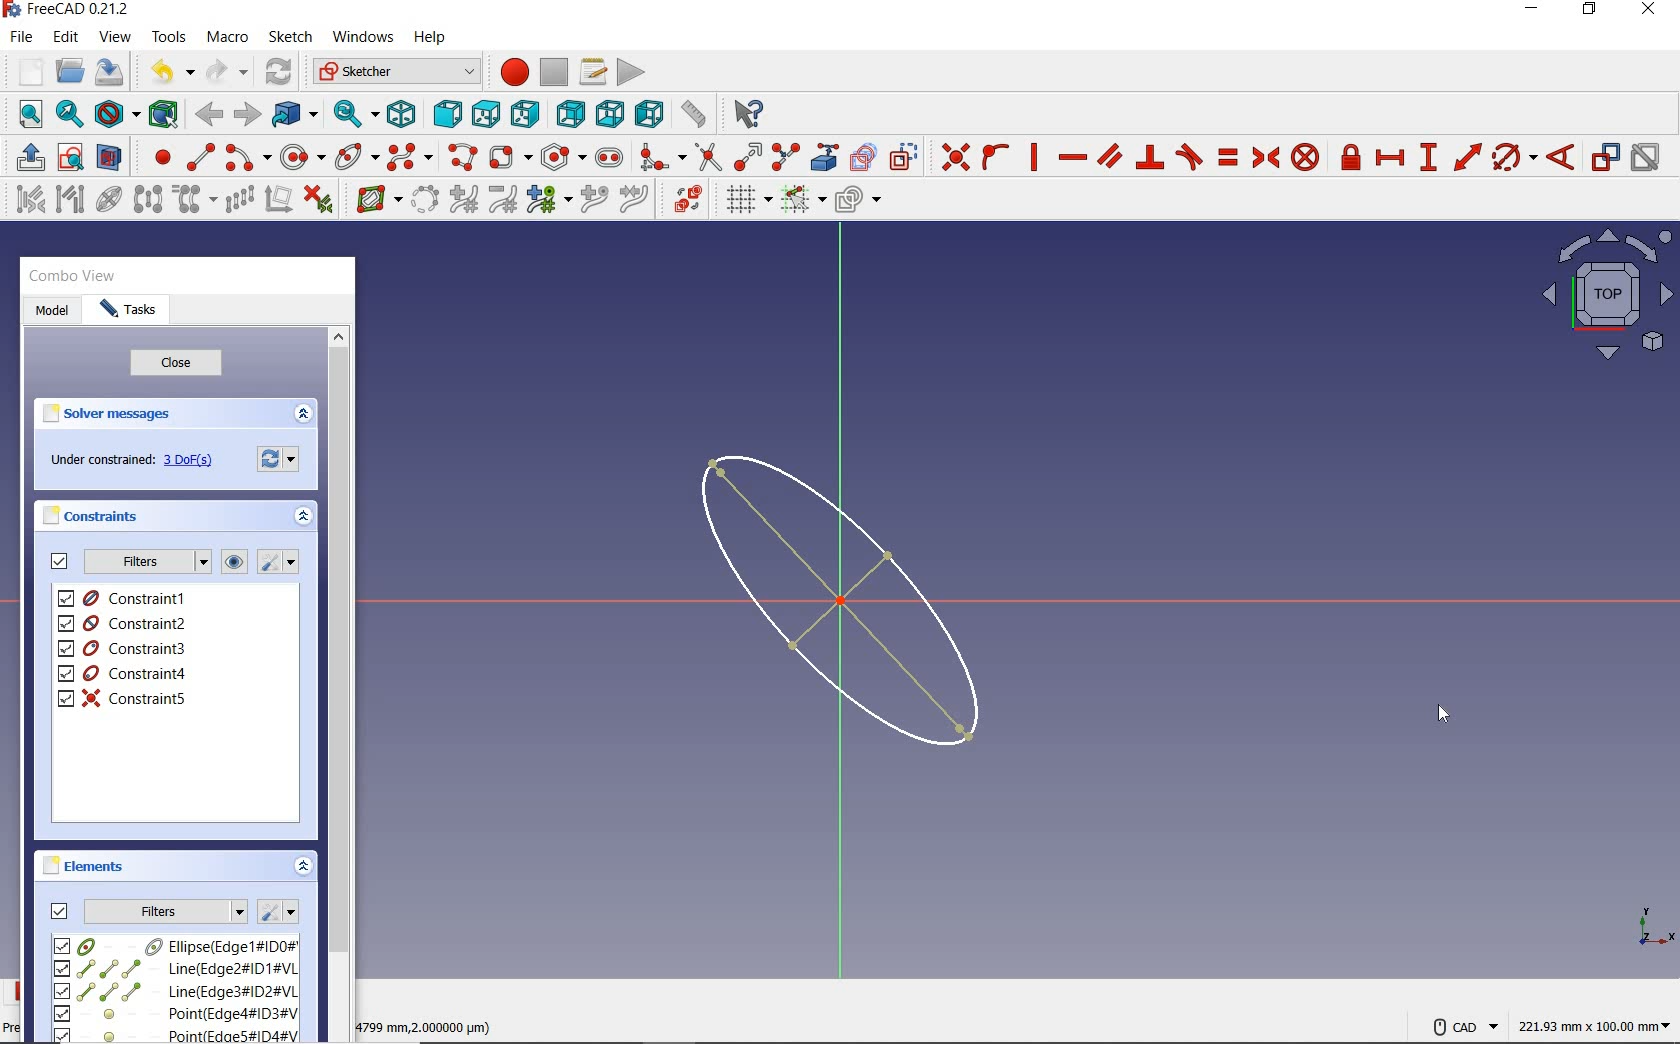 This screenshot has height=1044, width=1680. I want to click on toggle snap, so click(802, 198).